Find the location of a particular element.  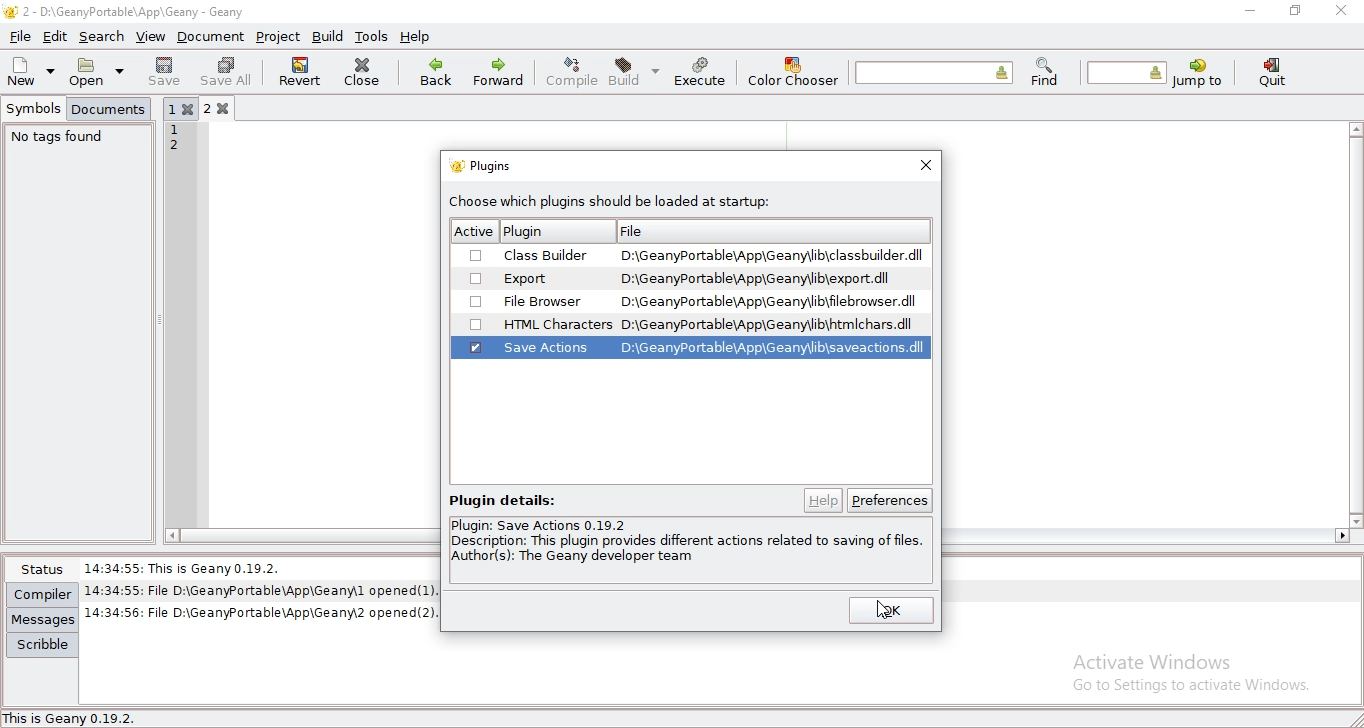

help is located at coordinates (824, 500).